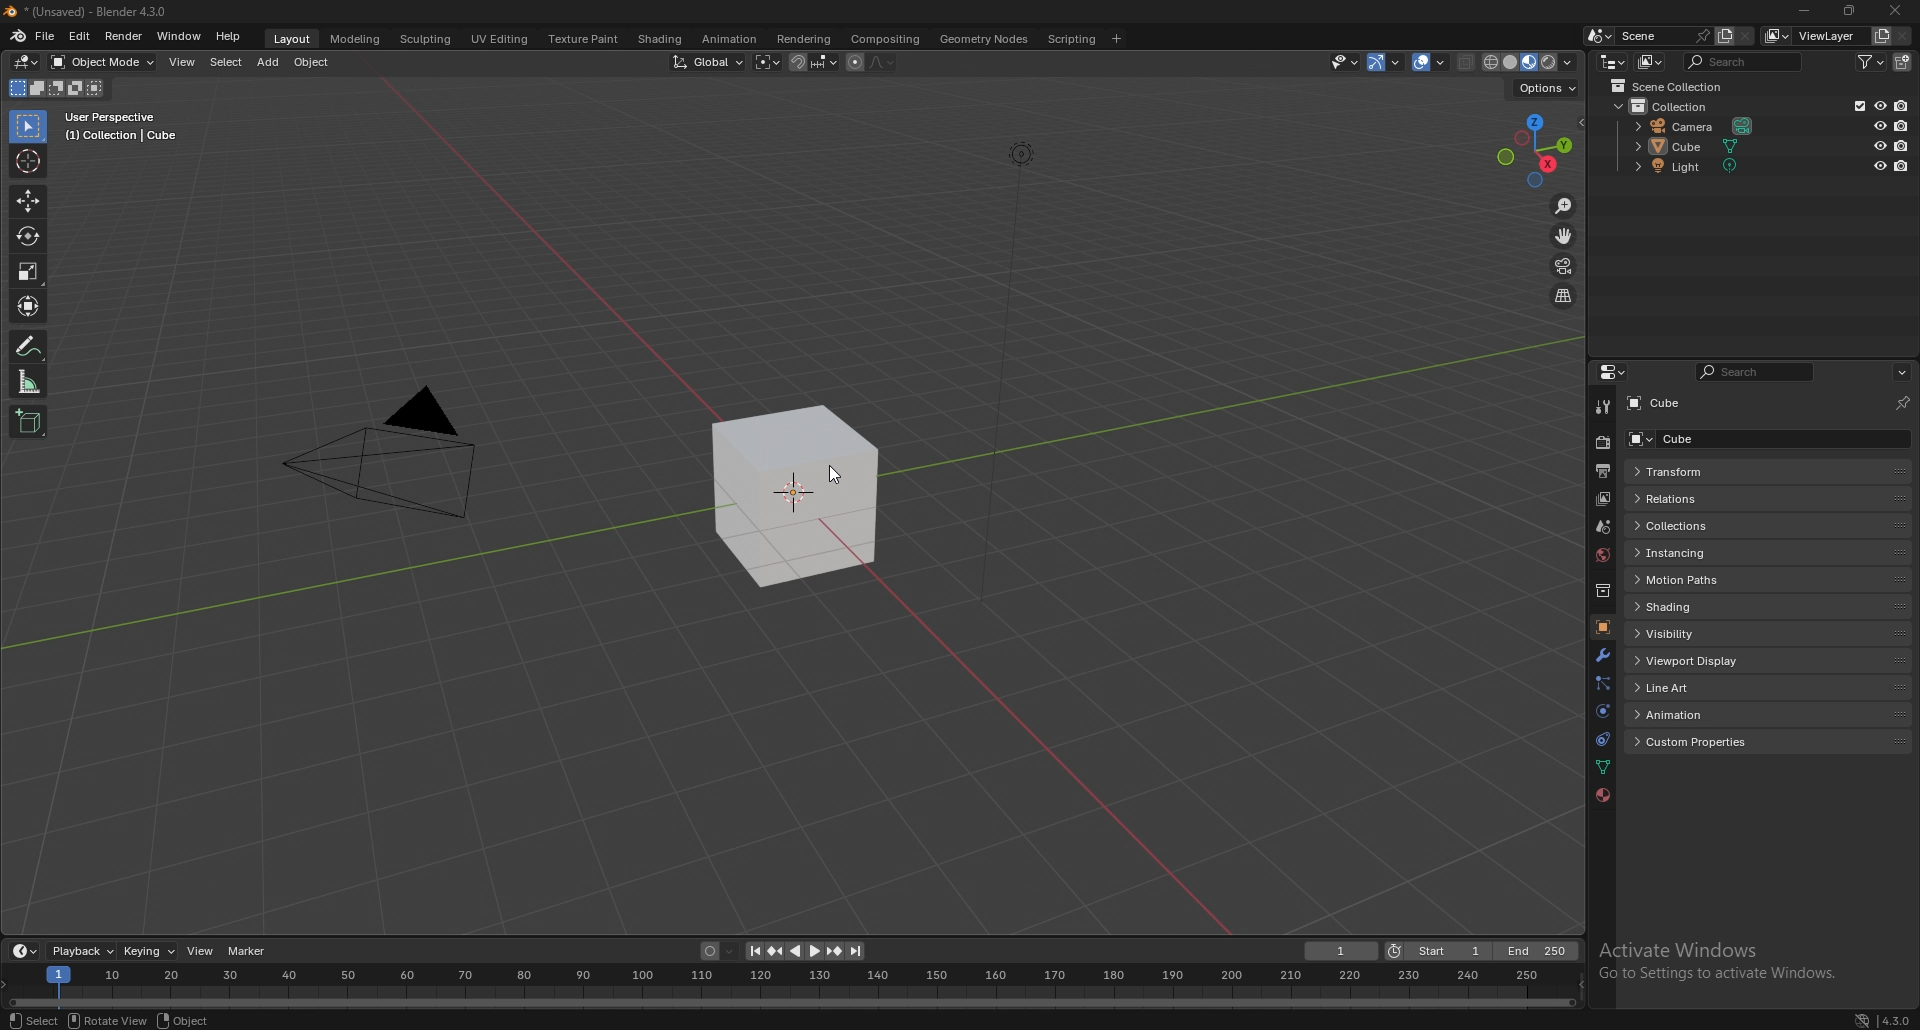 This screenshot has height=1030, width=1920. What do you see at coordinates (1700, 473) in the screenshot?
I see `transform` at bounding box center [1700, 473].